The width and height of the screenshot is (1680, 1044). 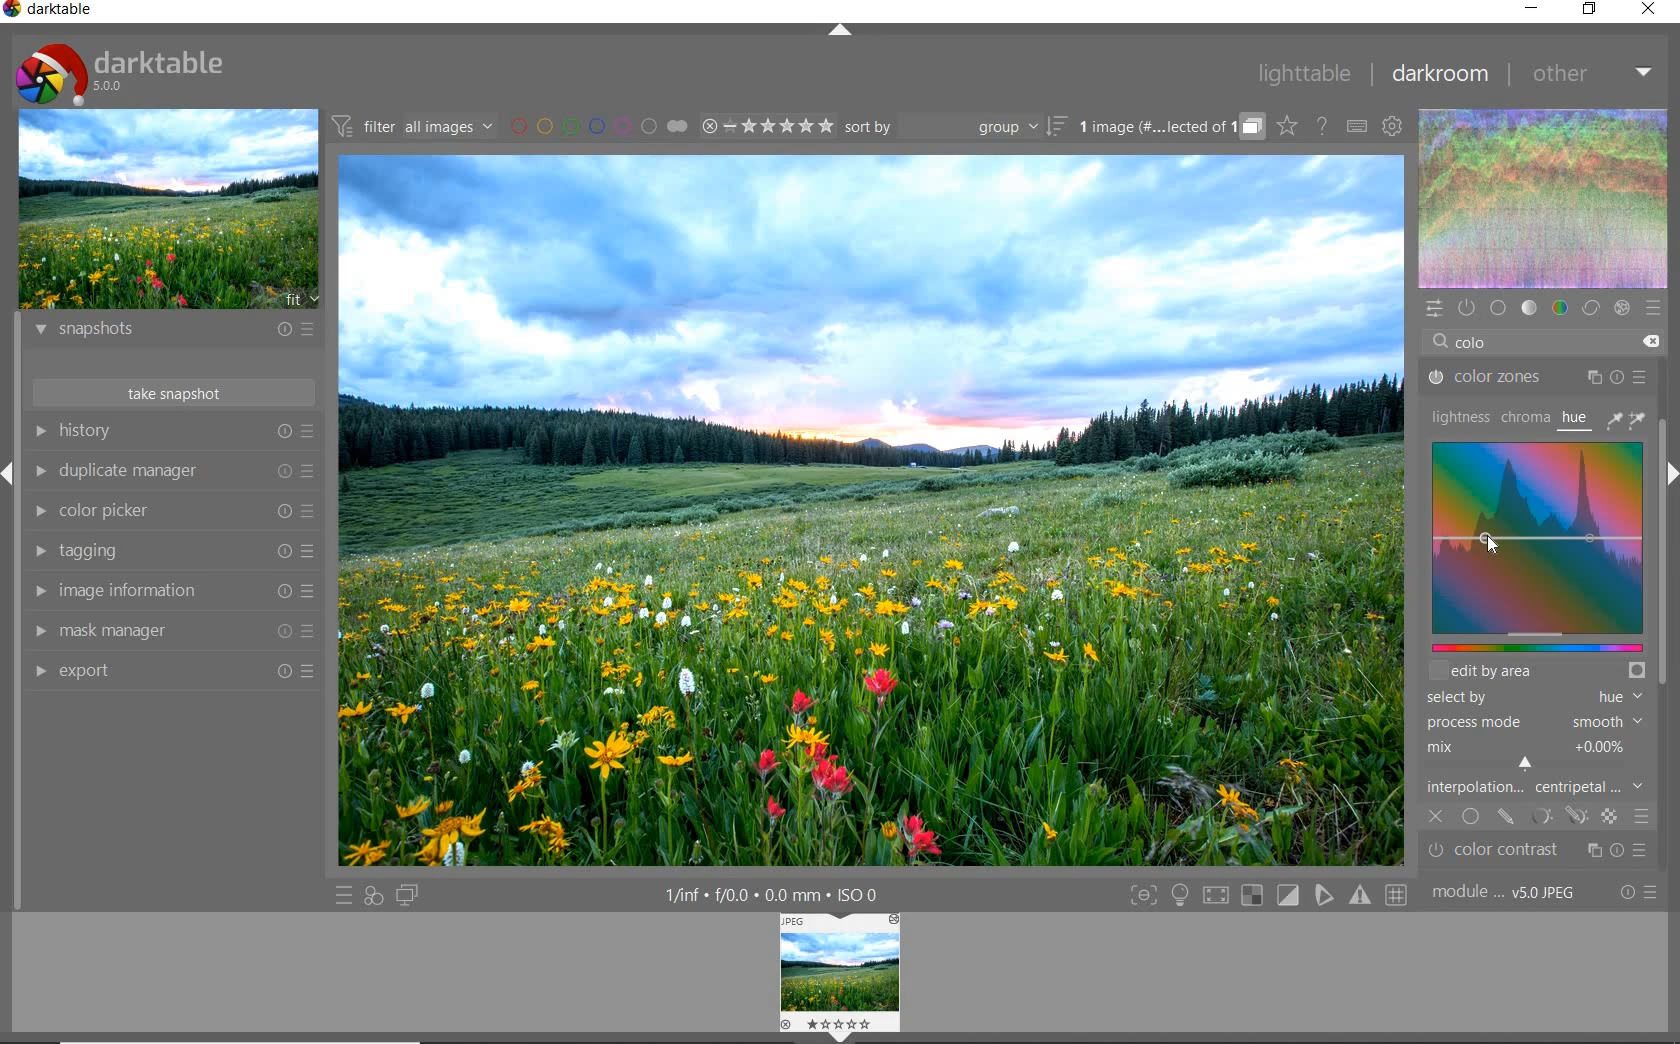 What do you see at coordinates (954, 129) in the screenshot?
I see `sort` at bounding box center [954, 129].